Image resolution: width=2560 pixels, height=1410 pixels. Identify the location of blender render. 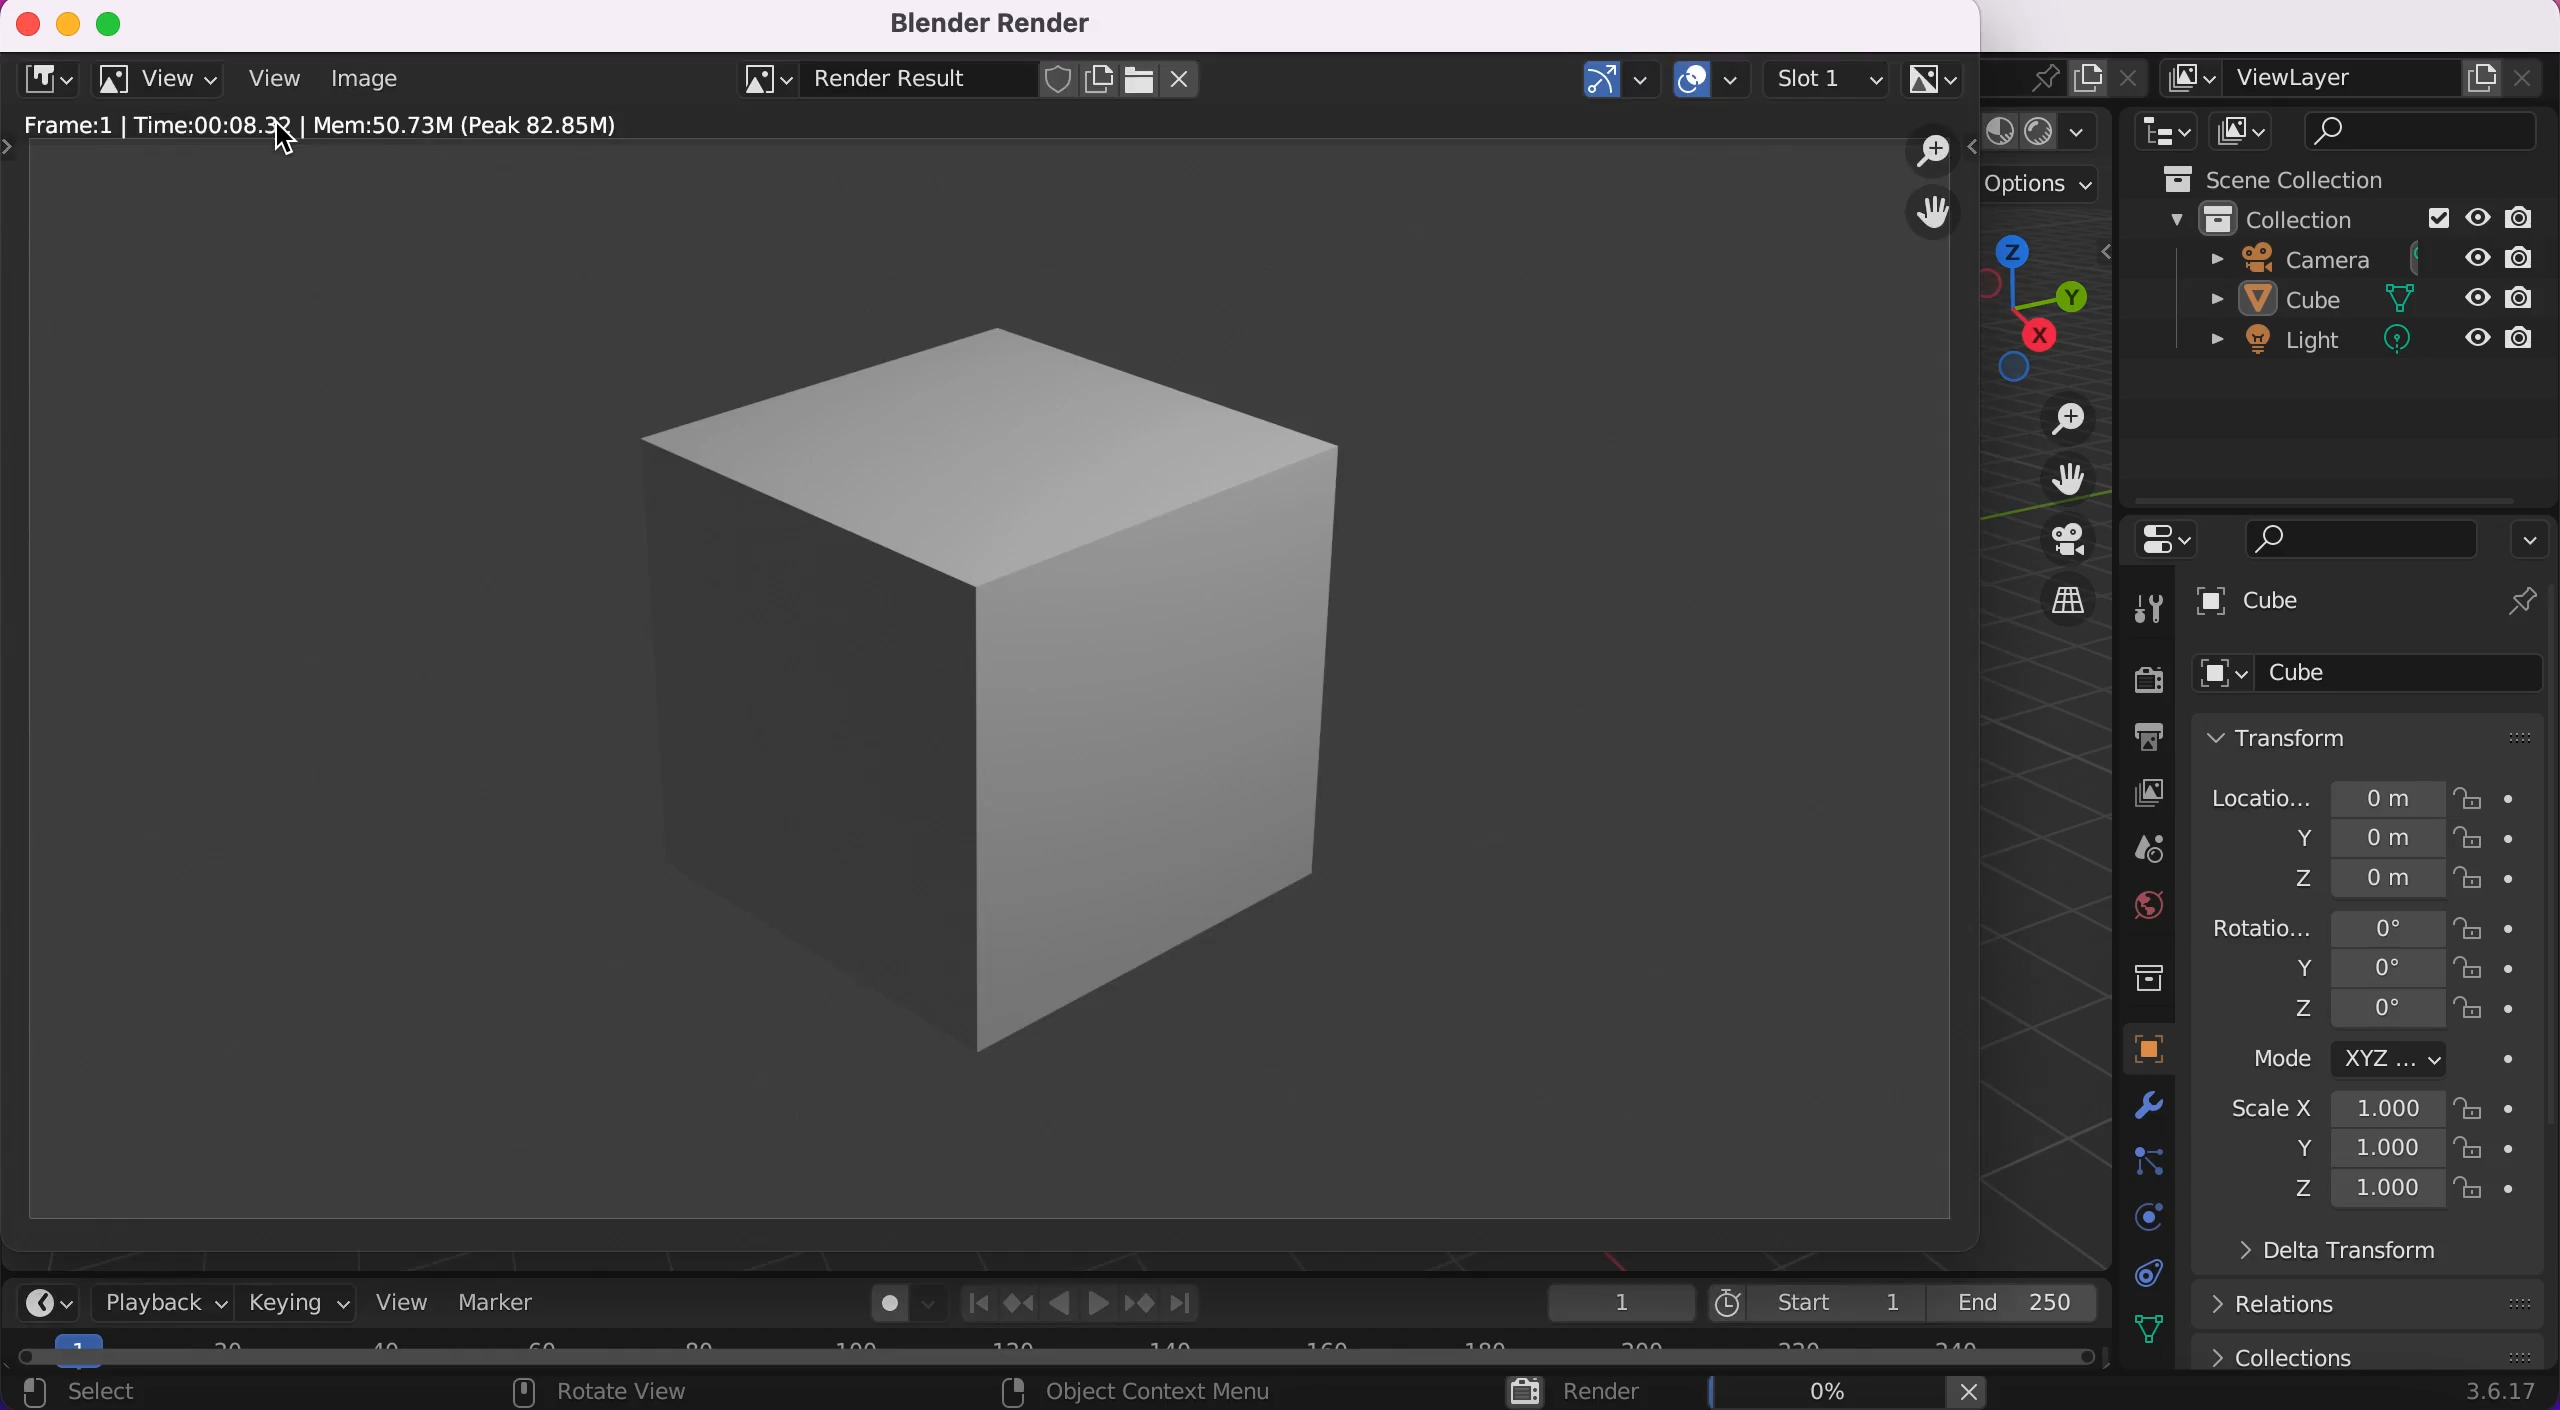
(993, 21).